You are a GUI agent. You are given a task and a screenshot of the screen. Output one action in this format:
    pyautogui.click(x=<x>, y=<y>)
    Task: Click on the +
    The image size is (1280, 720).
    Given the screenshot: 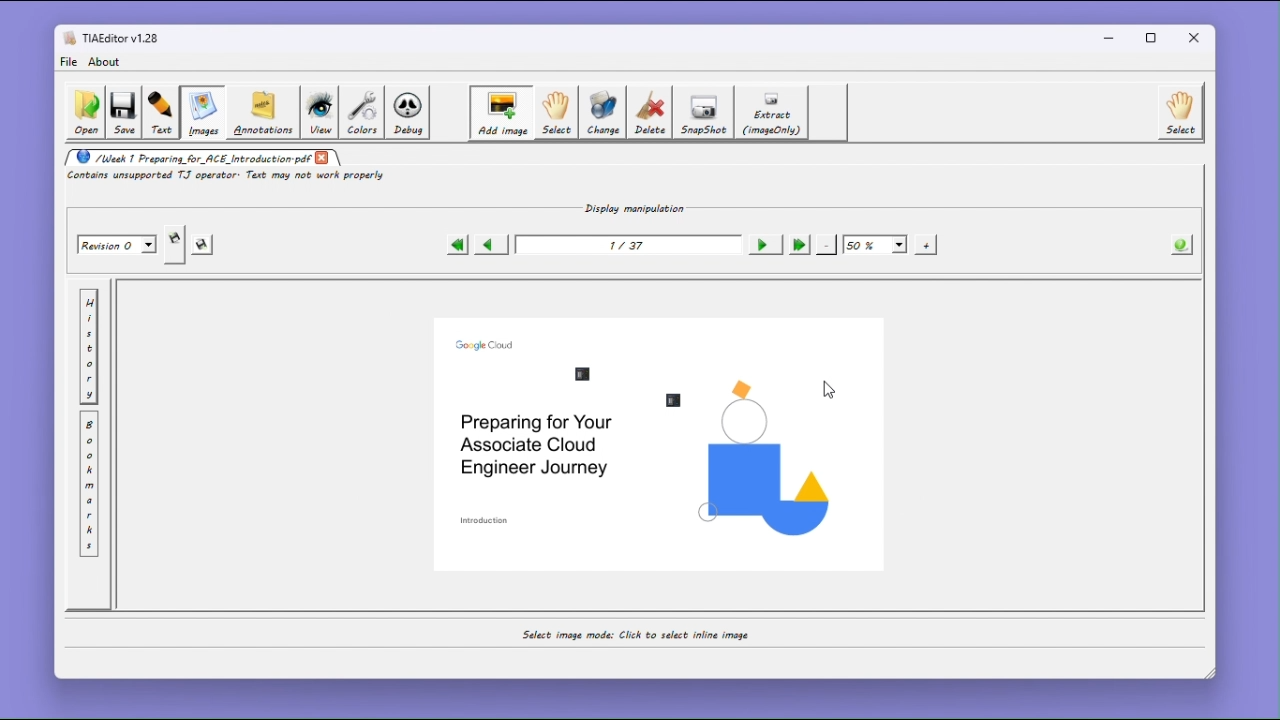 What is the action you would take?
    pyautogui.click(x=927, y=244)
    